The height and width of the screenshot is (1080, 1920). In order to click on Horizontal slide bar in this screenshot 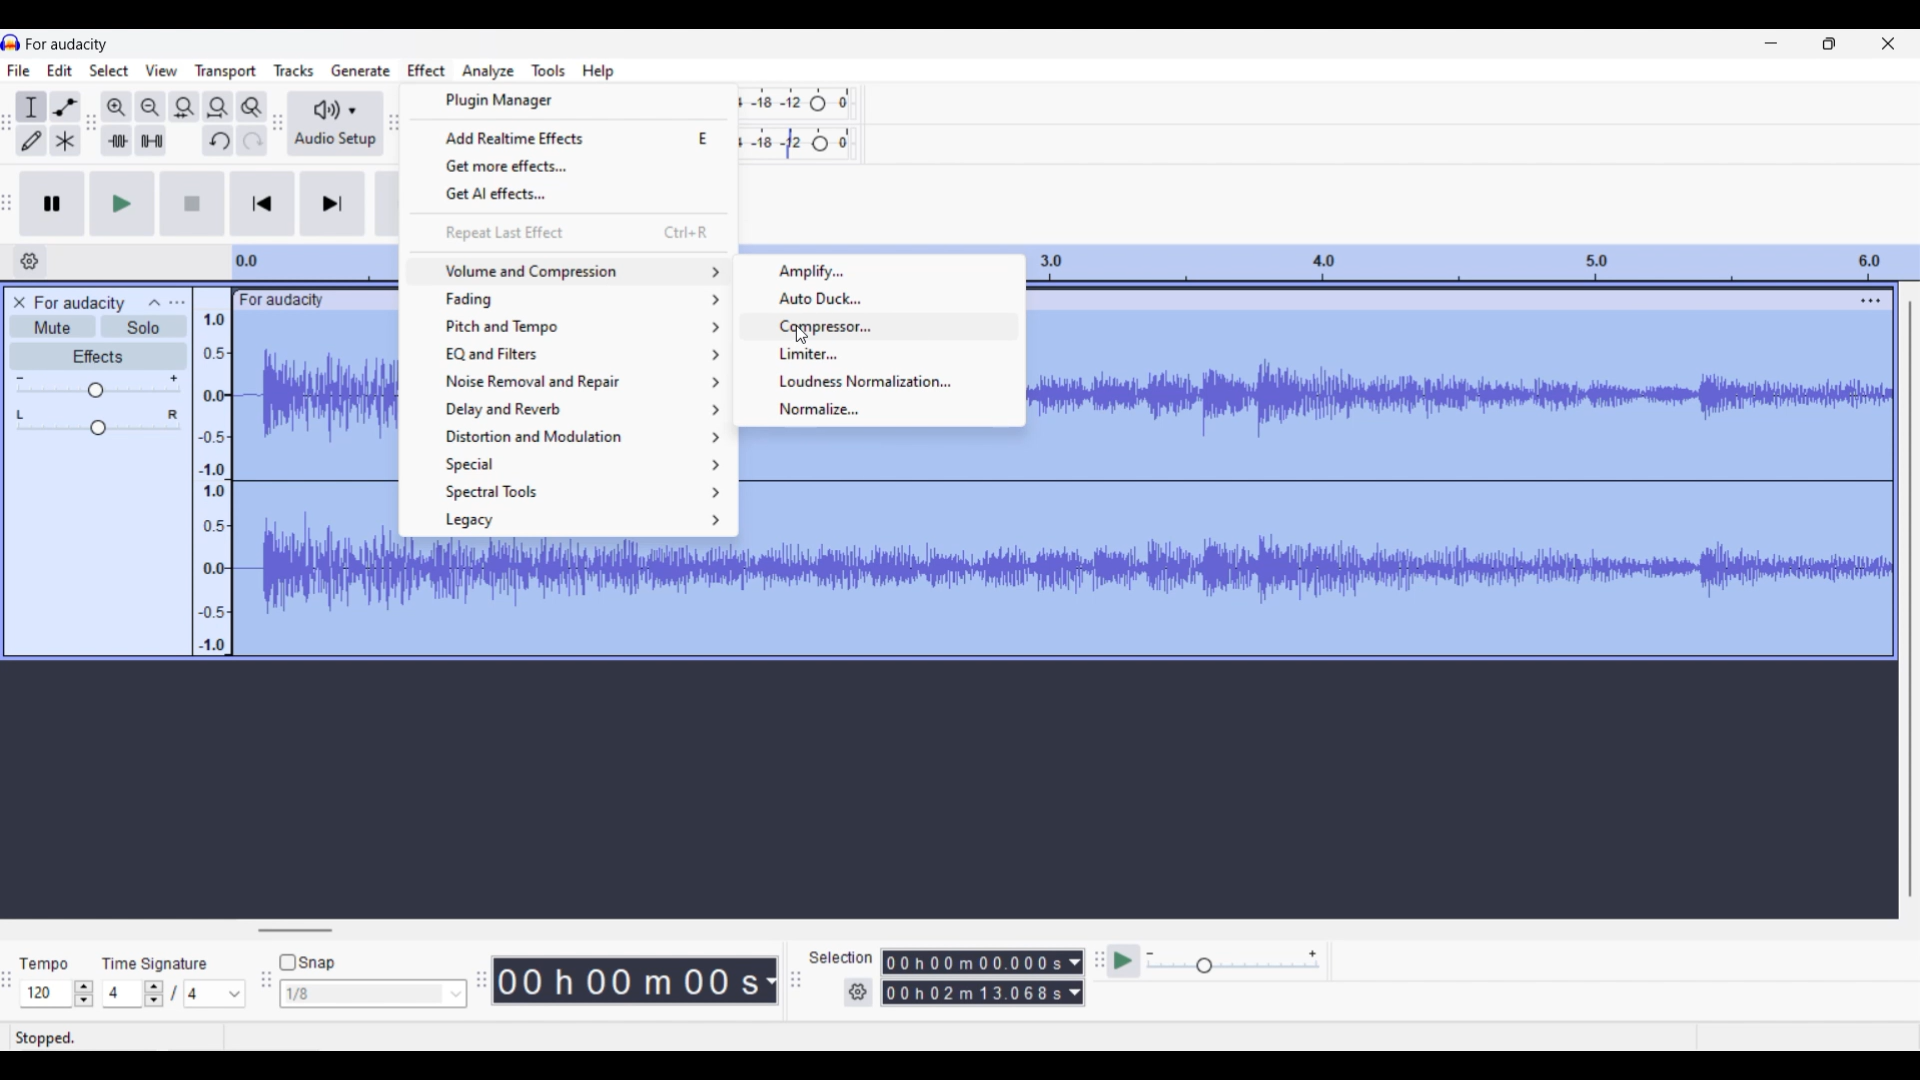, I will do `click(296, 930)`.